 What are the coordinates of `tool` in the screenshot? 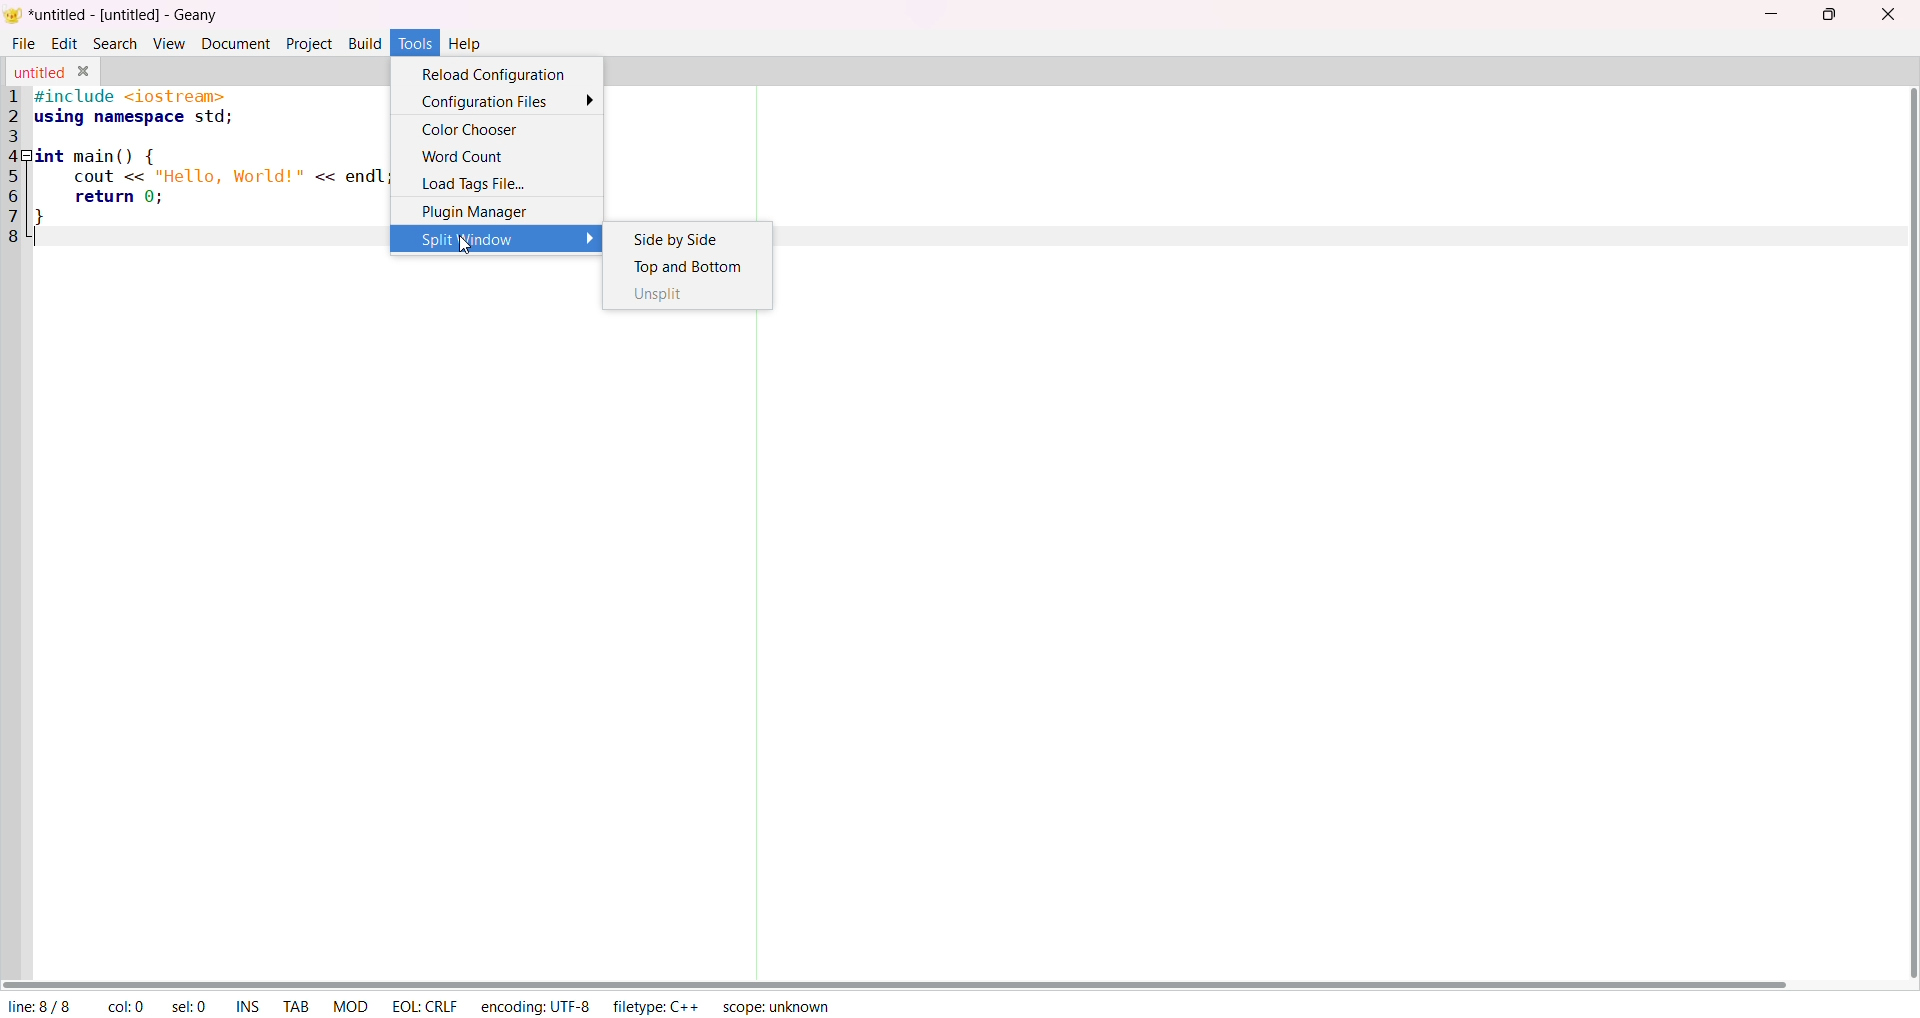 It's located at (414, 42).